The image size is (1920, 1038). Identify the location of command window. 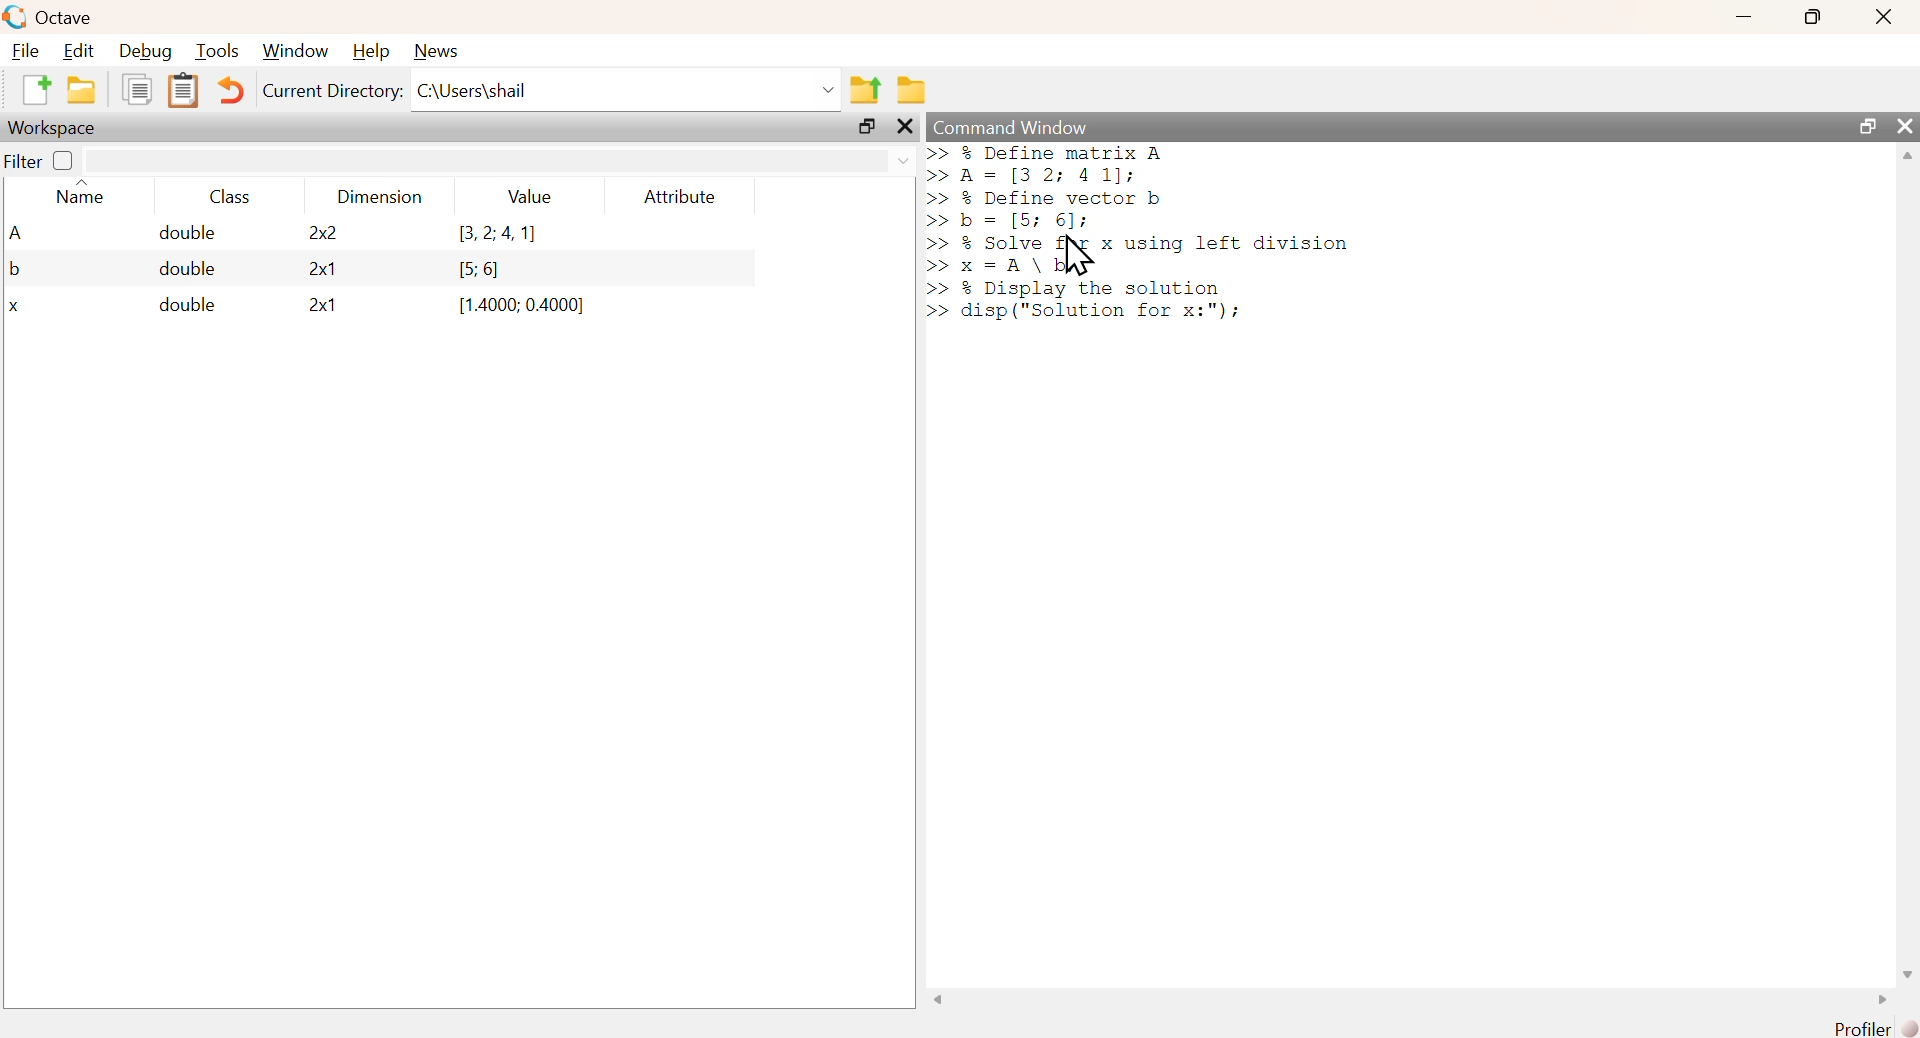
(1013, 126).